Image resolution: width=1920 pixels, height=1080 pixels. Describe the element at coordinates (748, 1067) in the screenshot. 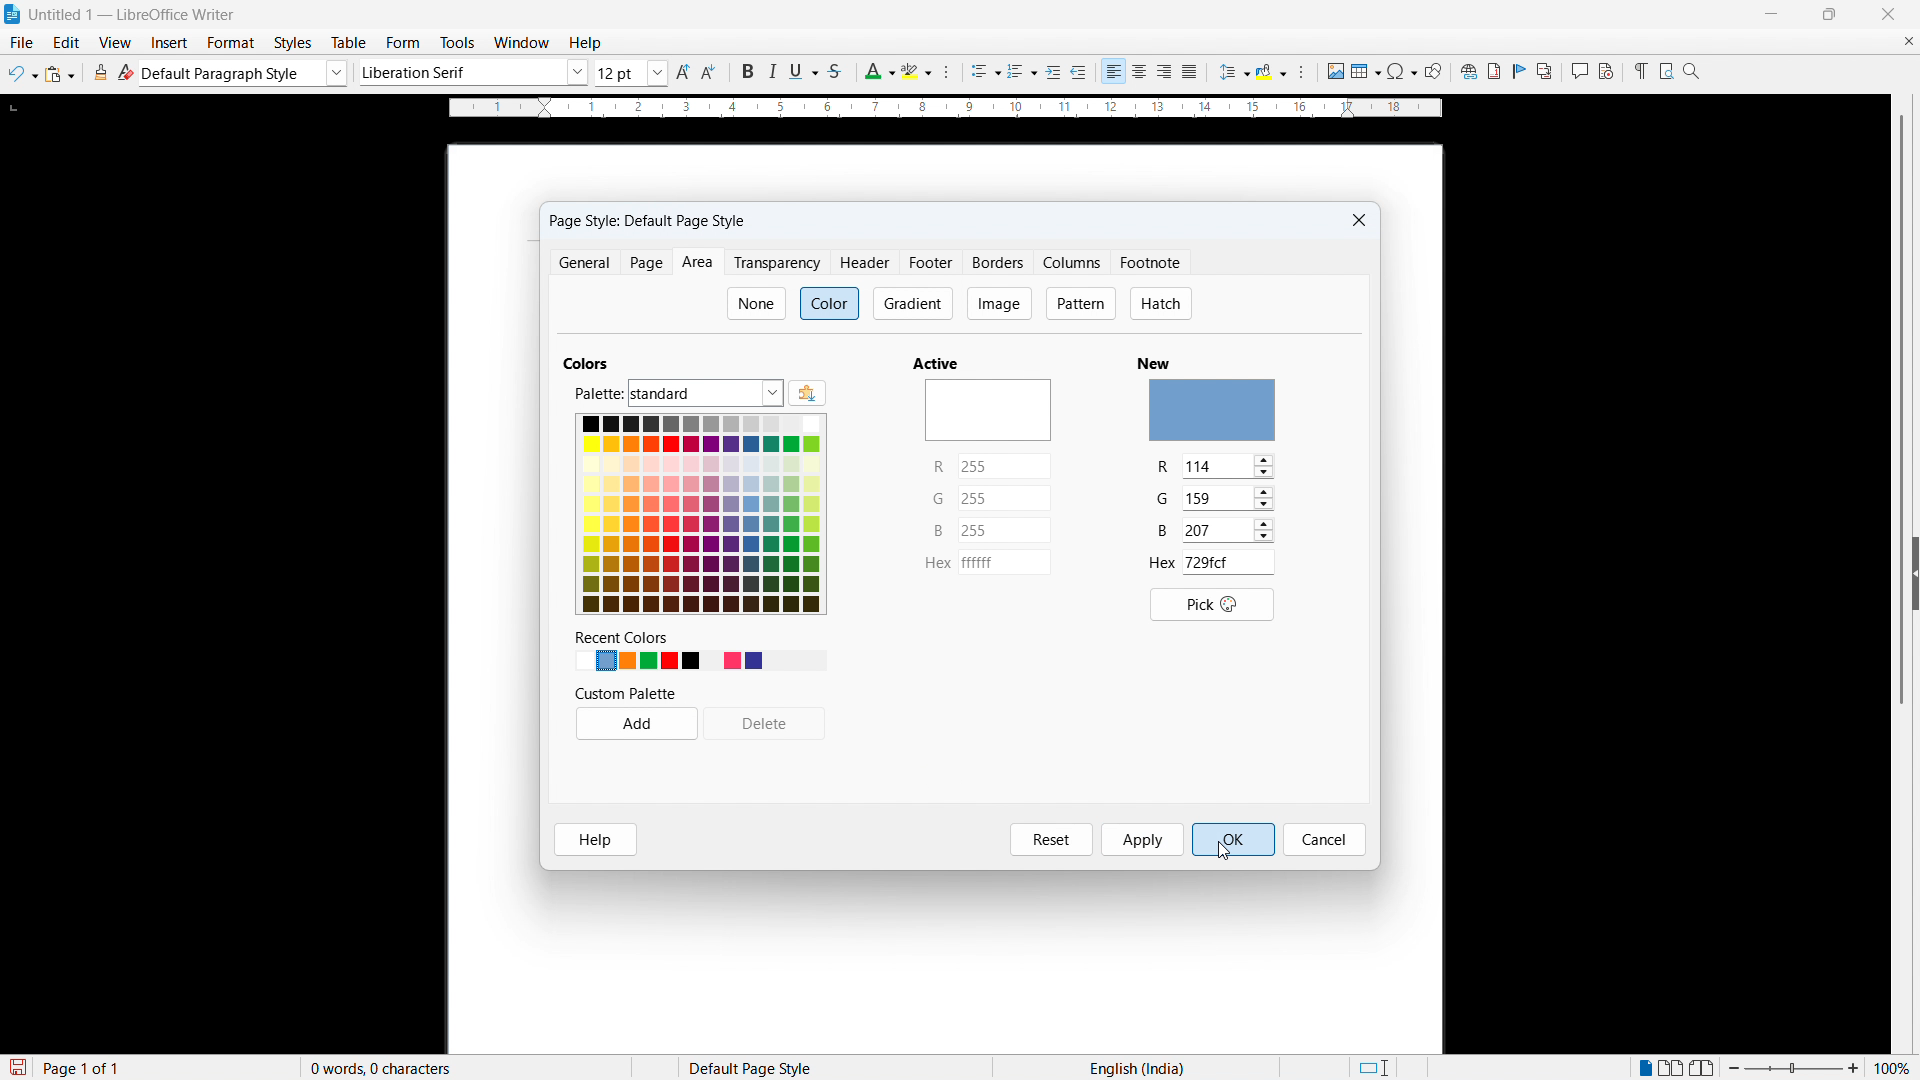

I see `Default page style ` at that location.